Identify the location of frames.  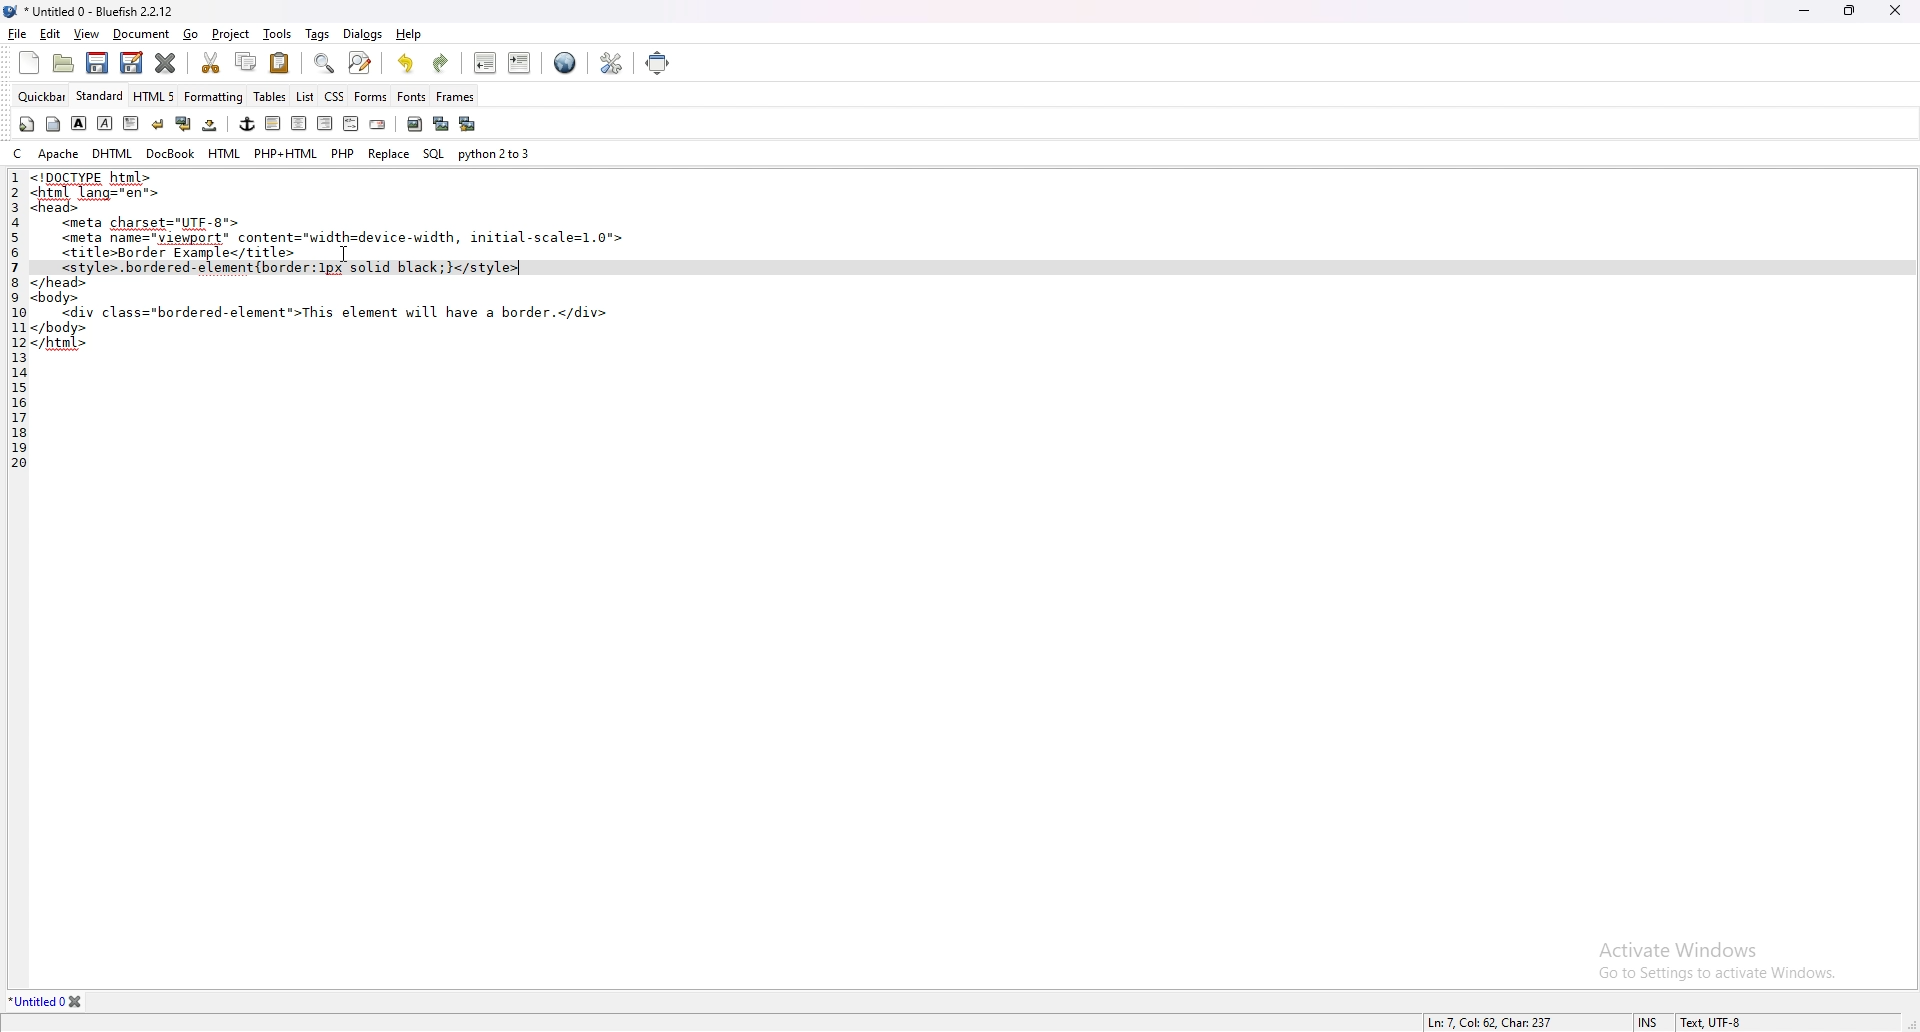
(455, 96).